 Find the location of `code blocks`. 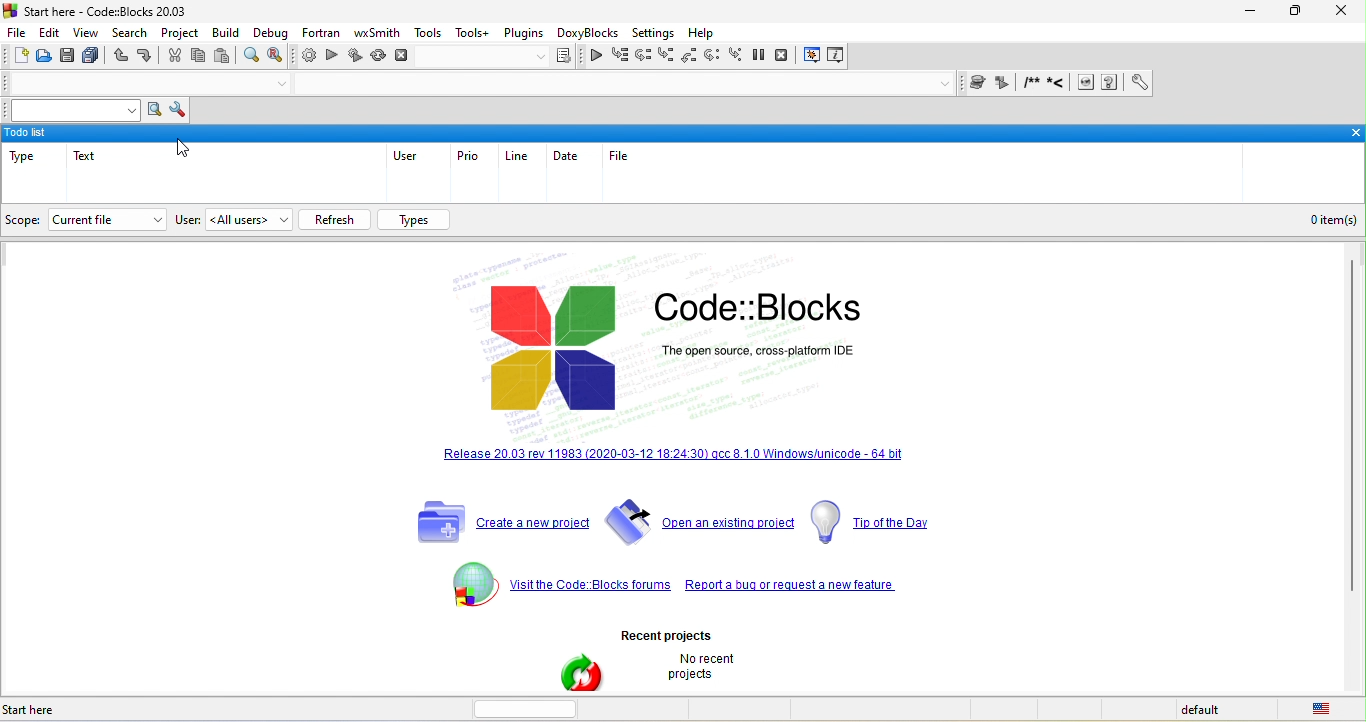

code blocks is located at coordinates (557, 350).